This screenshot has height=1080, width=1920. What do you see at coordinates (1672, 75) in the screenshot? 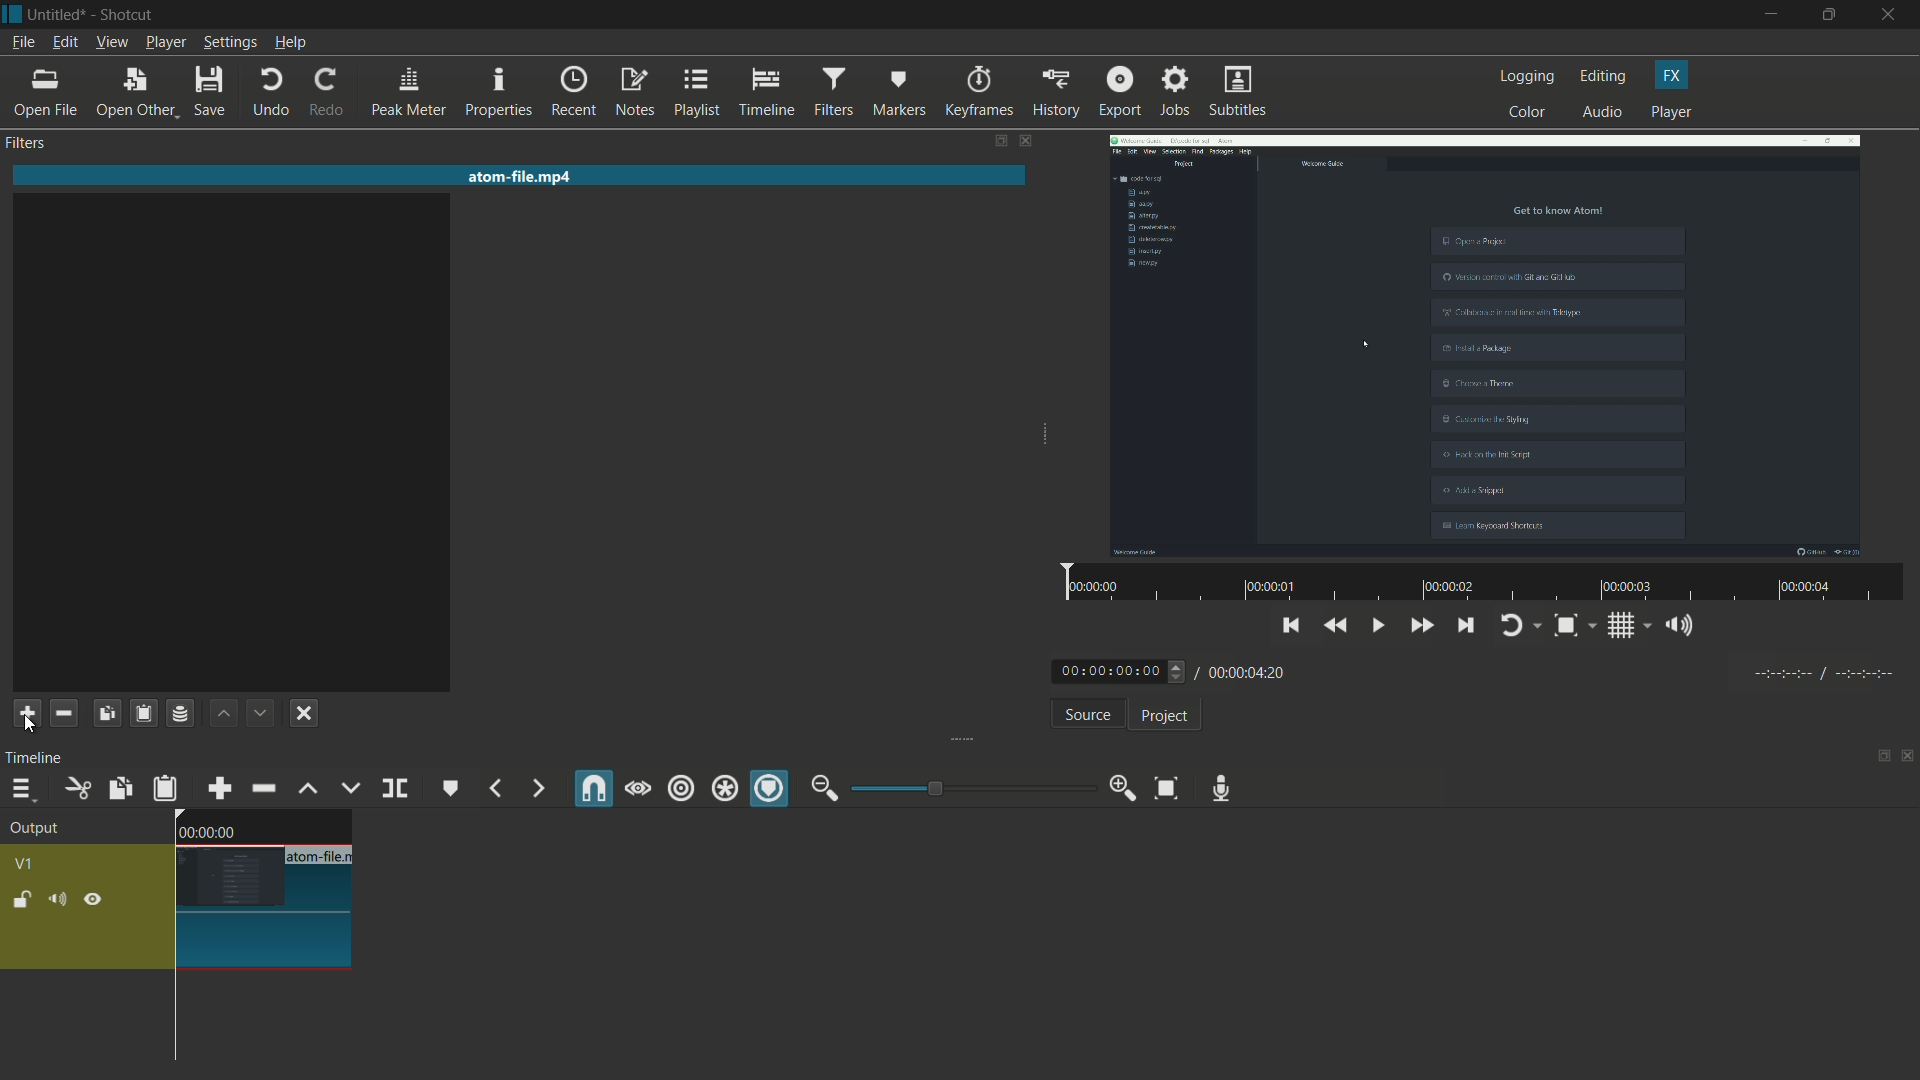
I see `fx` at bounding box center [1672, 75].